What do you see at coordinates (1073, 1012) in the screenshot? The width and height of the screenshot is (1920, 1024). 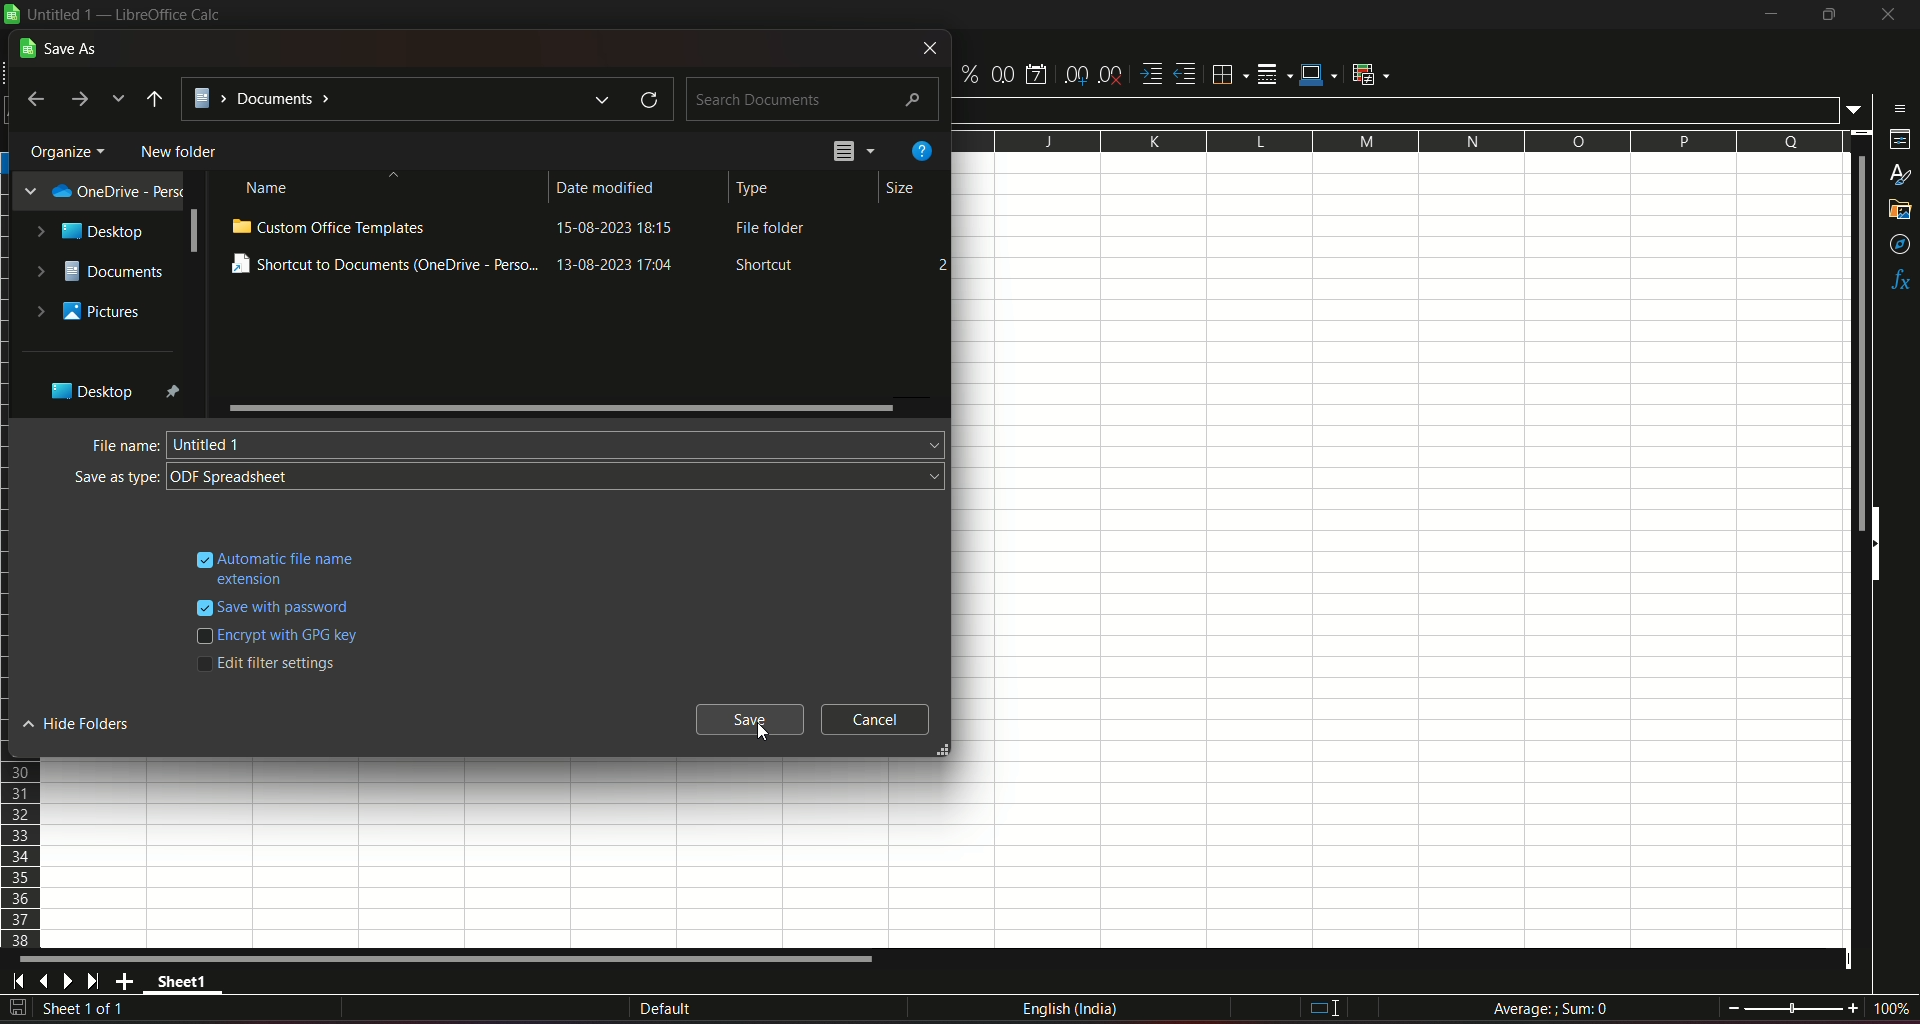 I see `language` at bounding box center [1073, 1012].